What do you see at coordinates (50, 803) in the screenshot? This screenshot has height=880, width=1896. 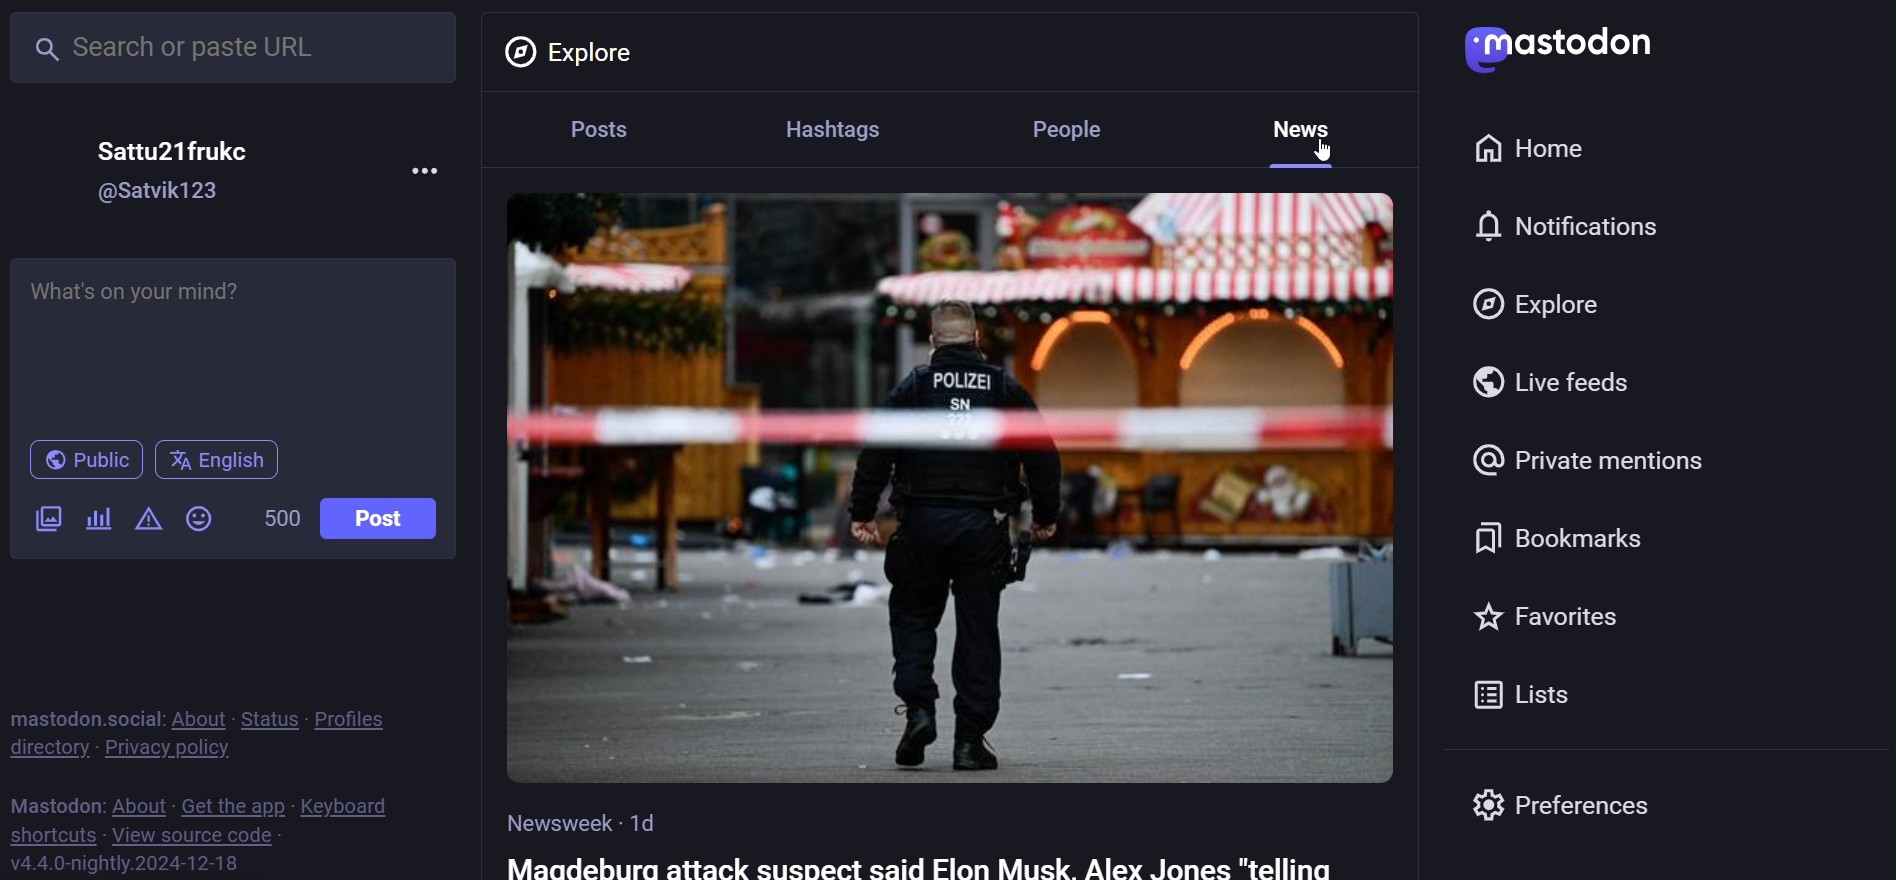 I see `mastodon` at bounding box center [50, 803].